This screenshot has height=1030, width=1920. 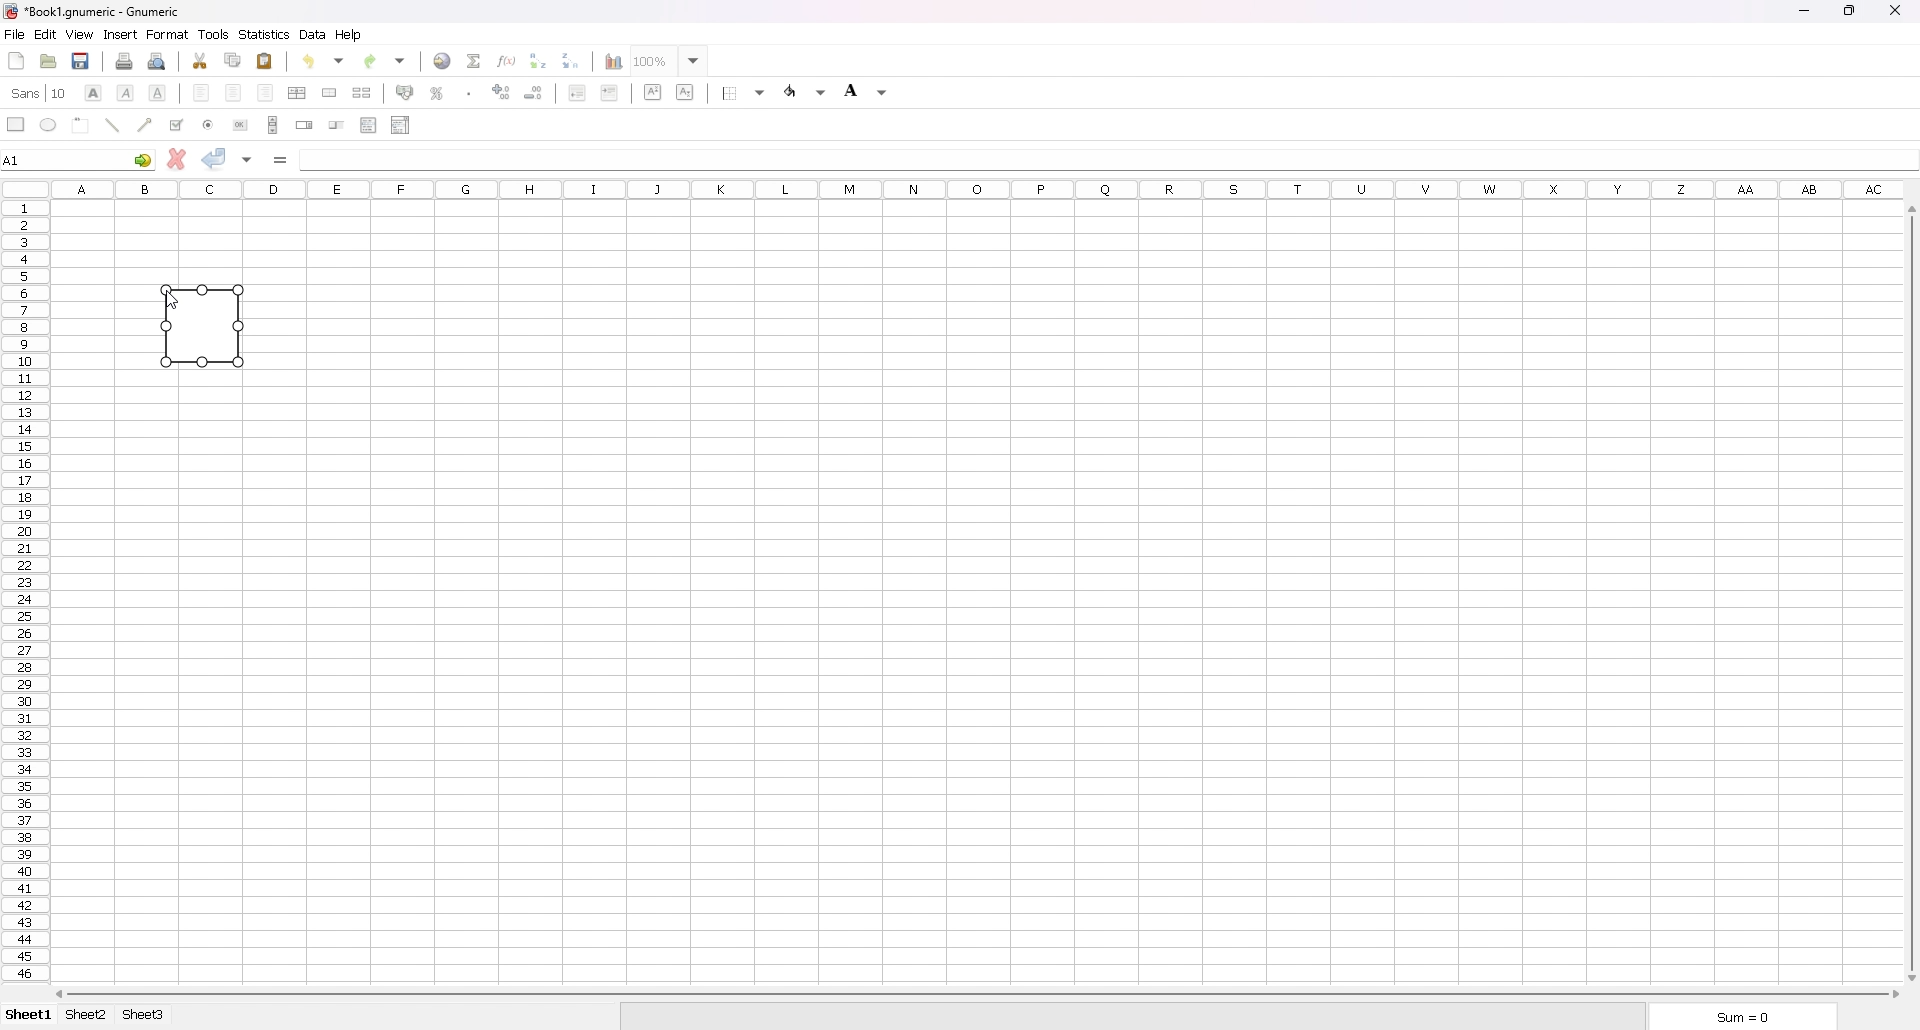 What do you see at coordinates (535, 91) in the screenshot?
I see `decrease decimal` at bounding box center [535, 91].